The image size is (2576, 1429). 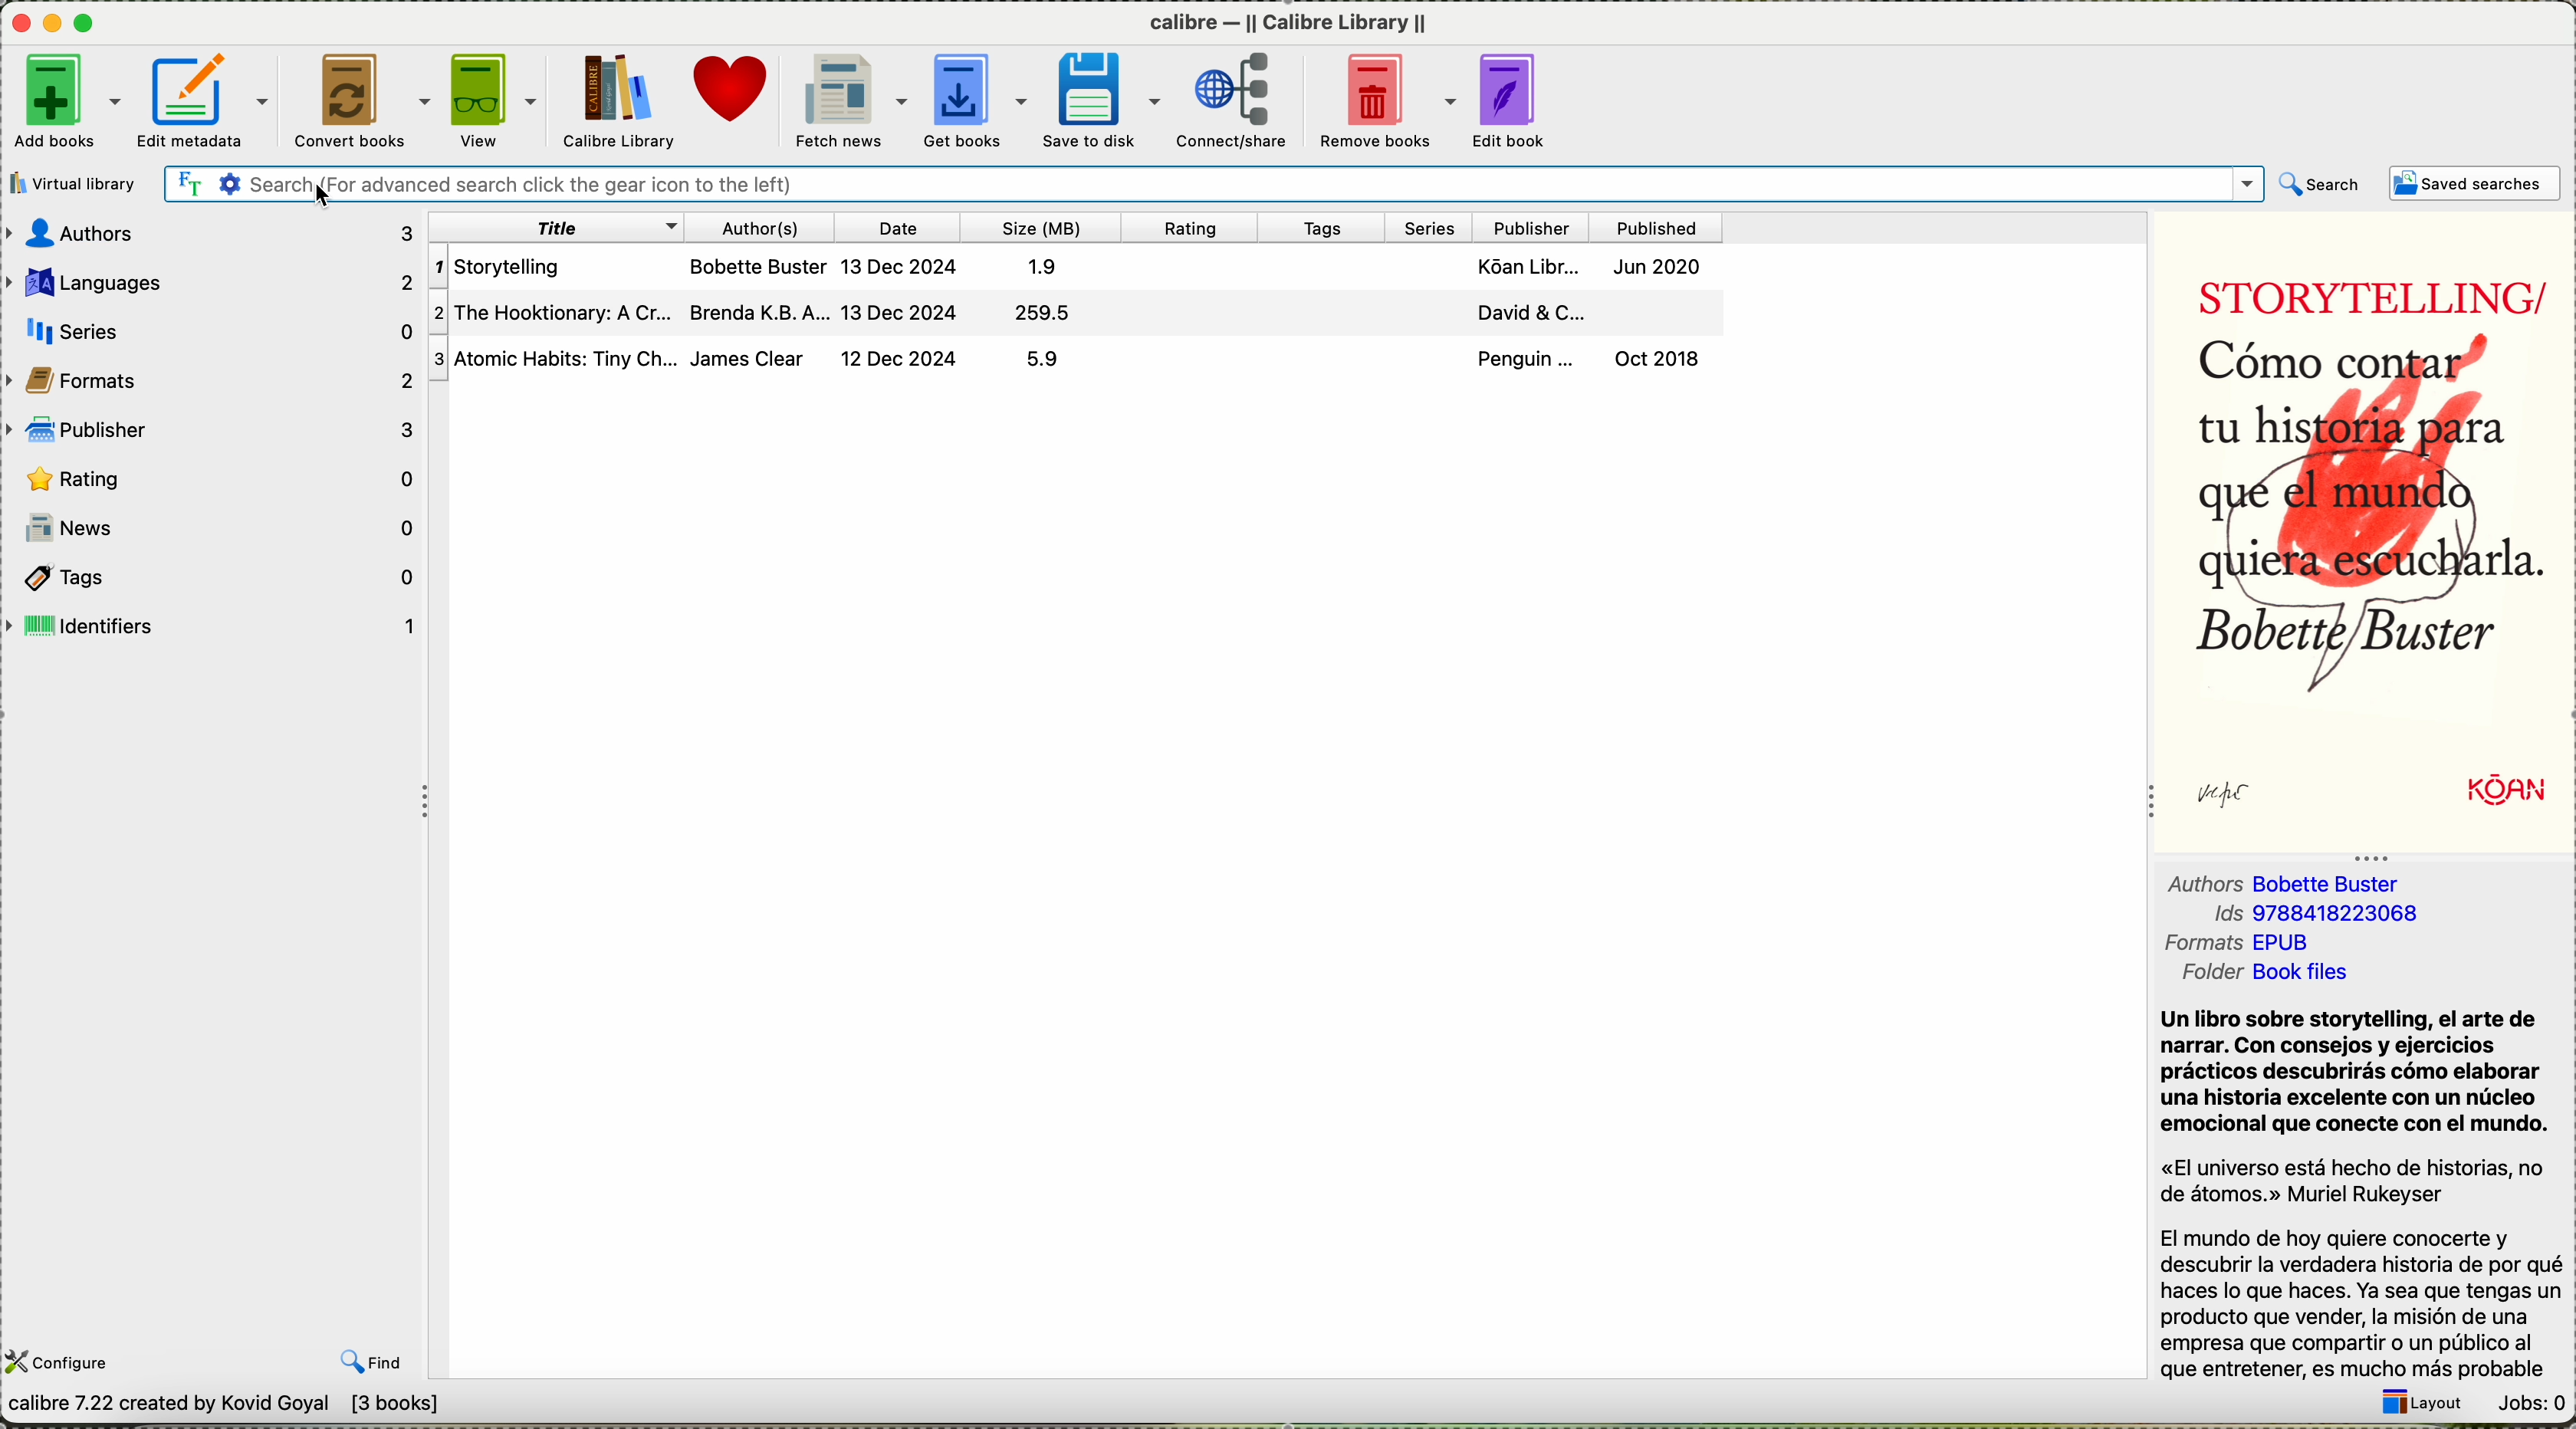 What do you see at coordinates (1057, 359) in the screenshot?
I see `5.9` at bounding box center [1057, 359].